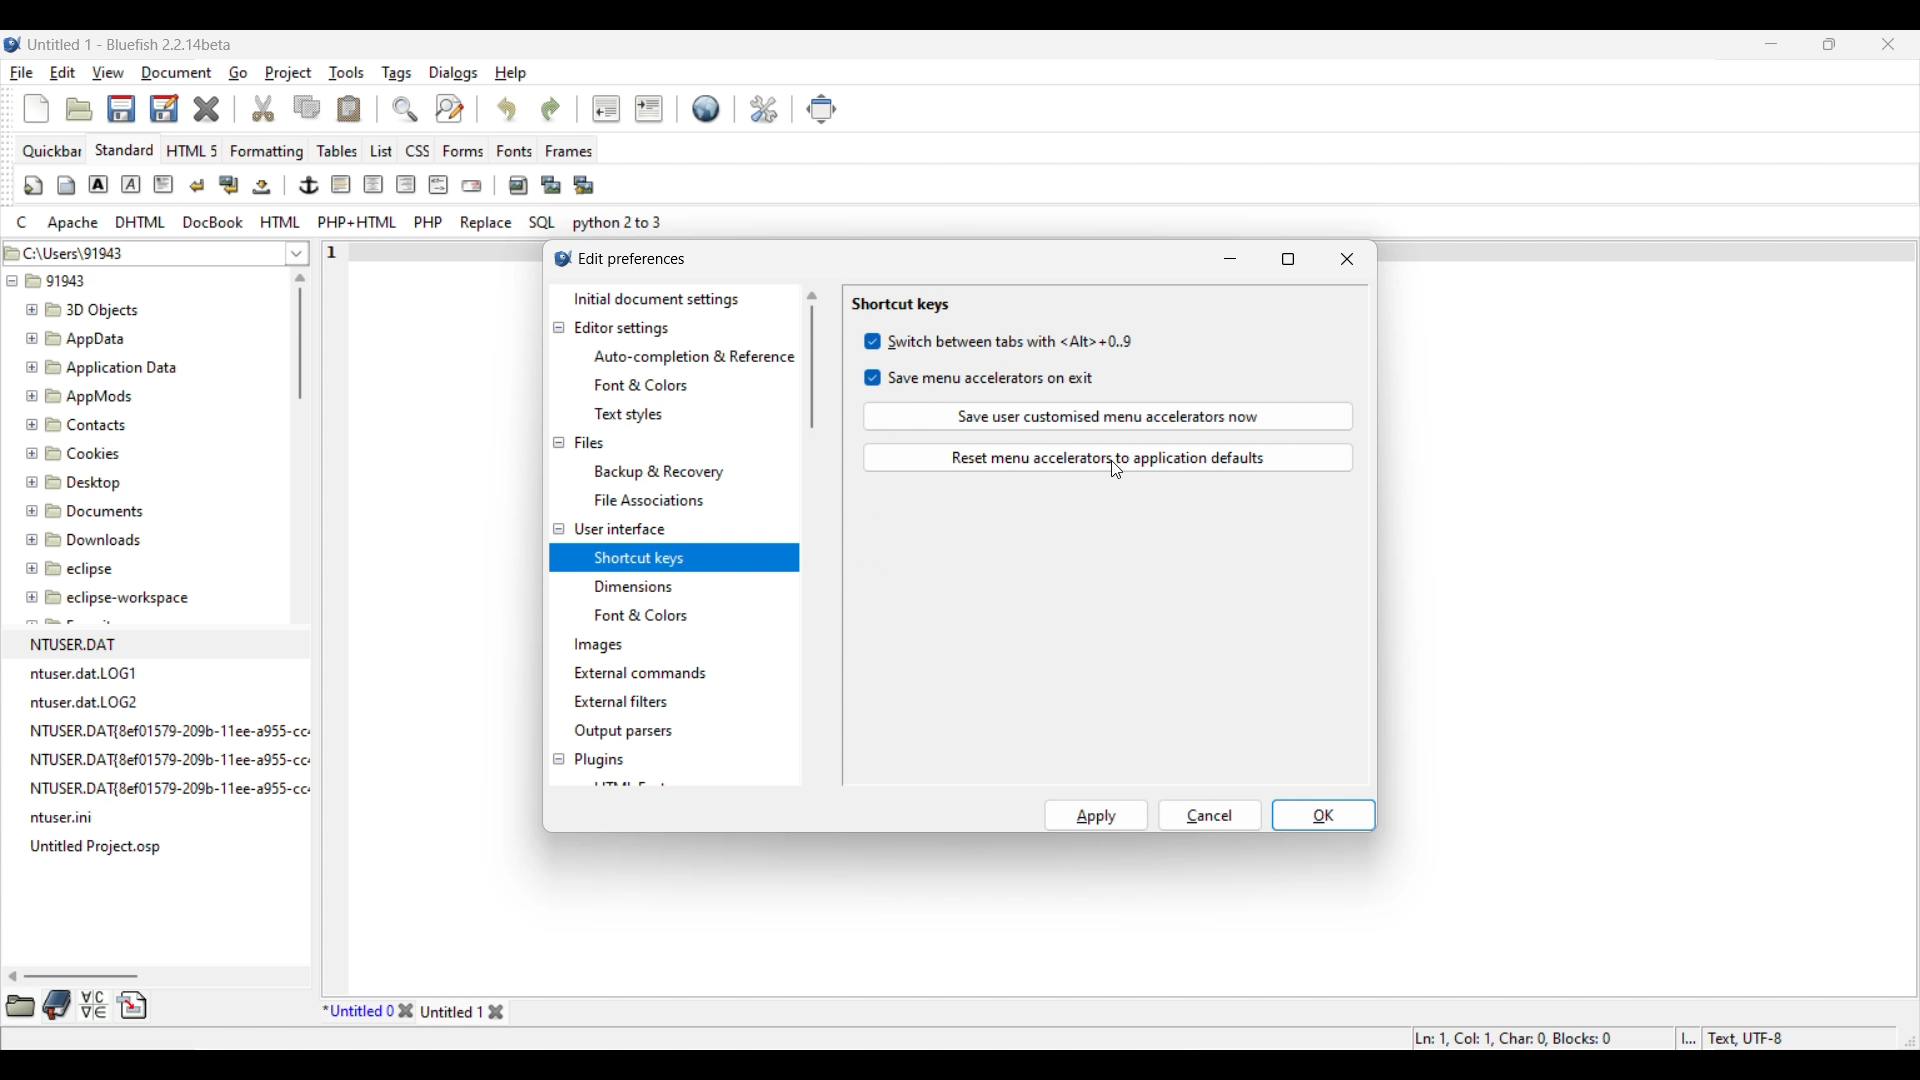  I want to click on Show in smaller tab, so click(1829, 44).